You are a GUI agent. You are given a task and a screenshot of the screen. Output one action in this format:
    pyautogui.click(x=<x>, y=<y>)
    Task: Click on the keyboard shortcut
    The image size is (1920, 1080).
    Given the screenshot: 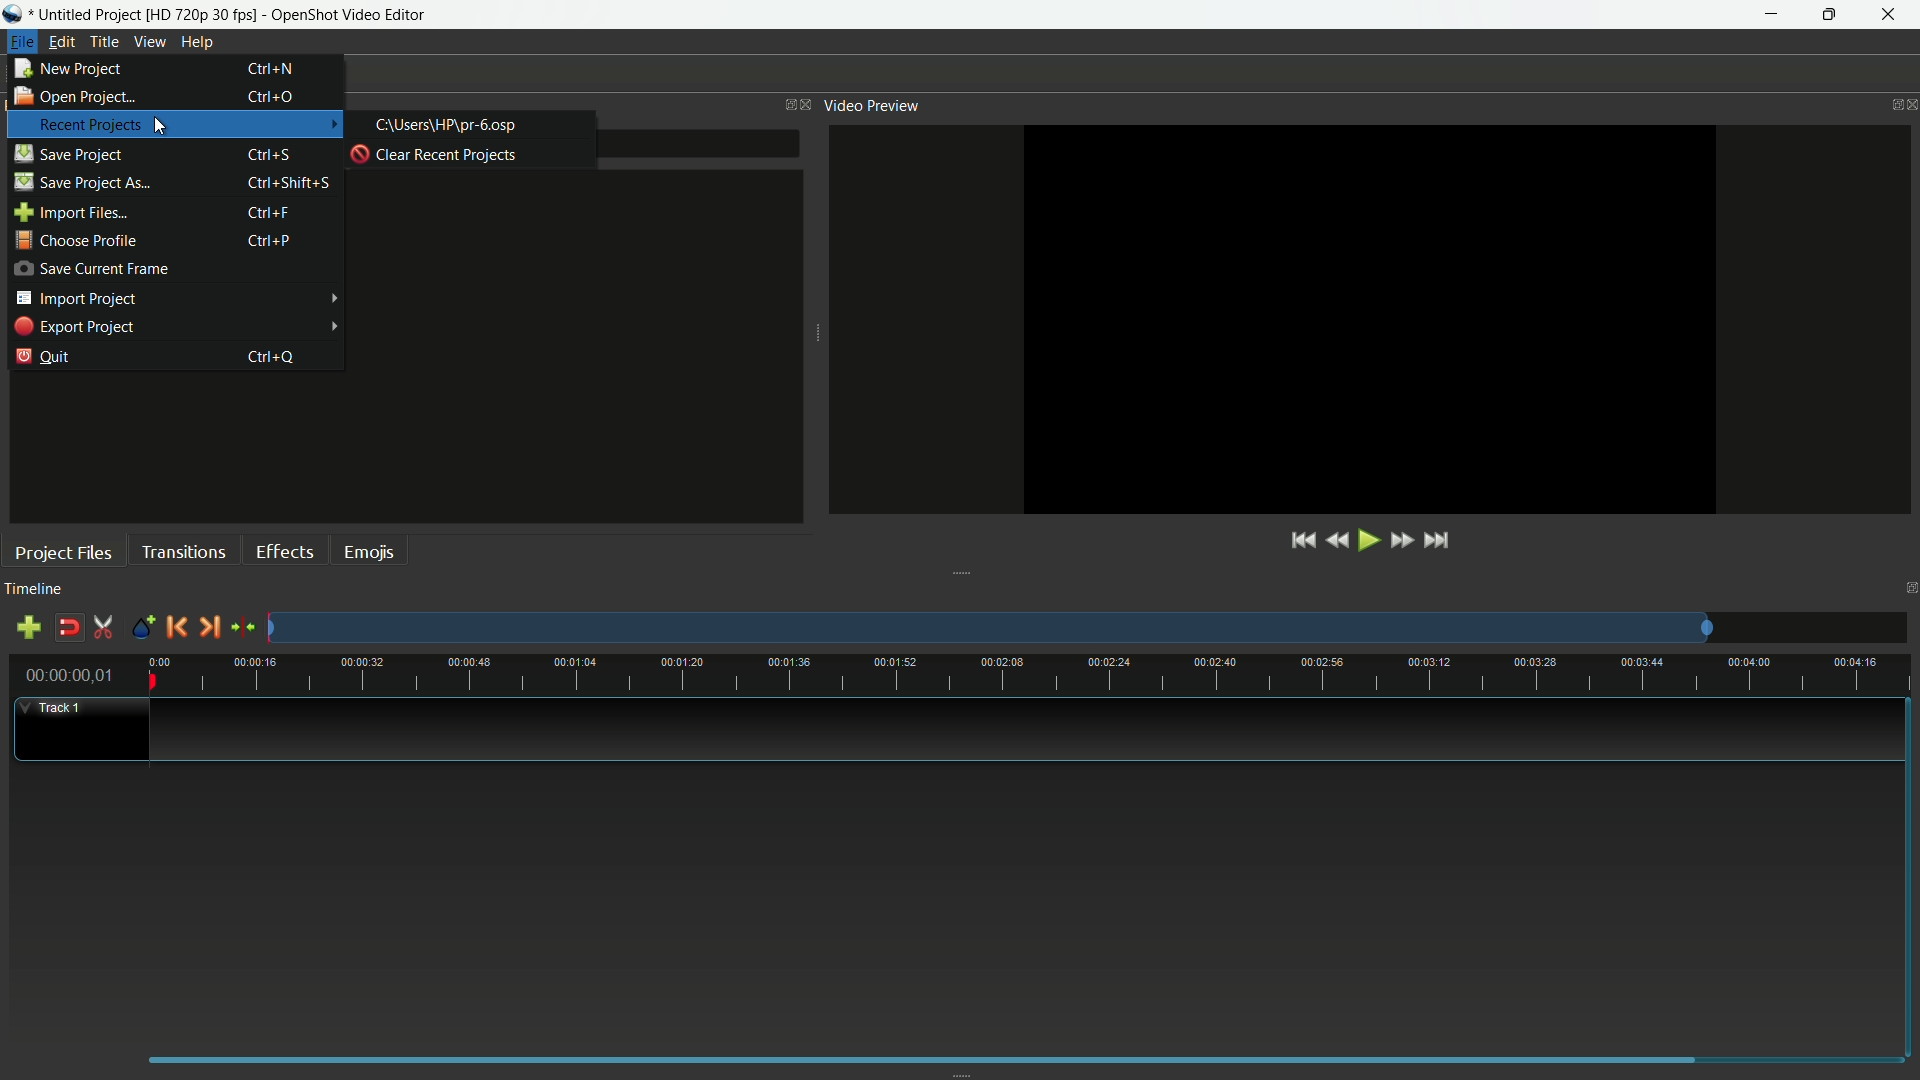 What is the action you would take?
    pyautogui.click(x=271, y=156)
    